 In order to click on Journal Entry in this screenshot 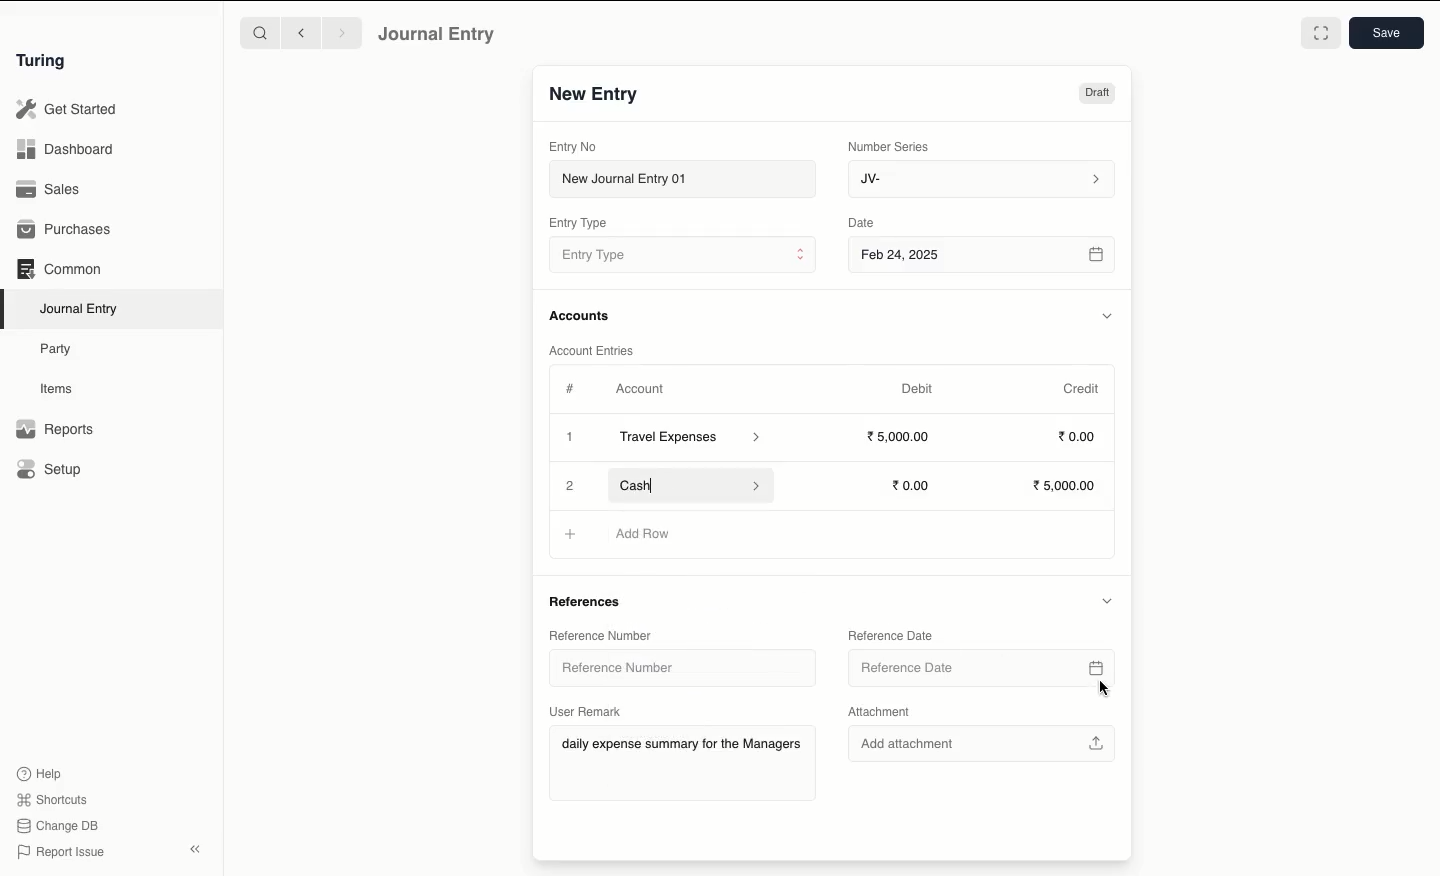, I will do `click(438, 35)`.